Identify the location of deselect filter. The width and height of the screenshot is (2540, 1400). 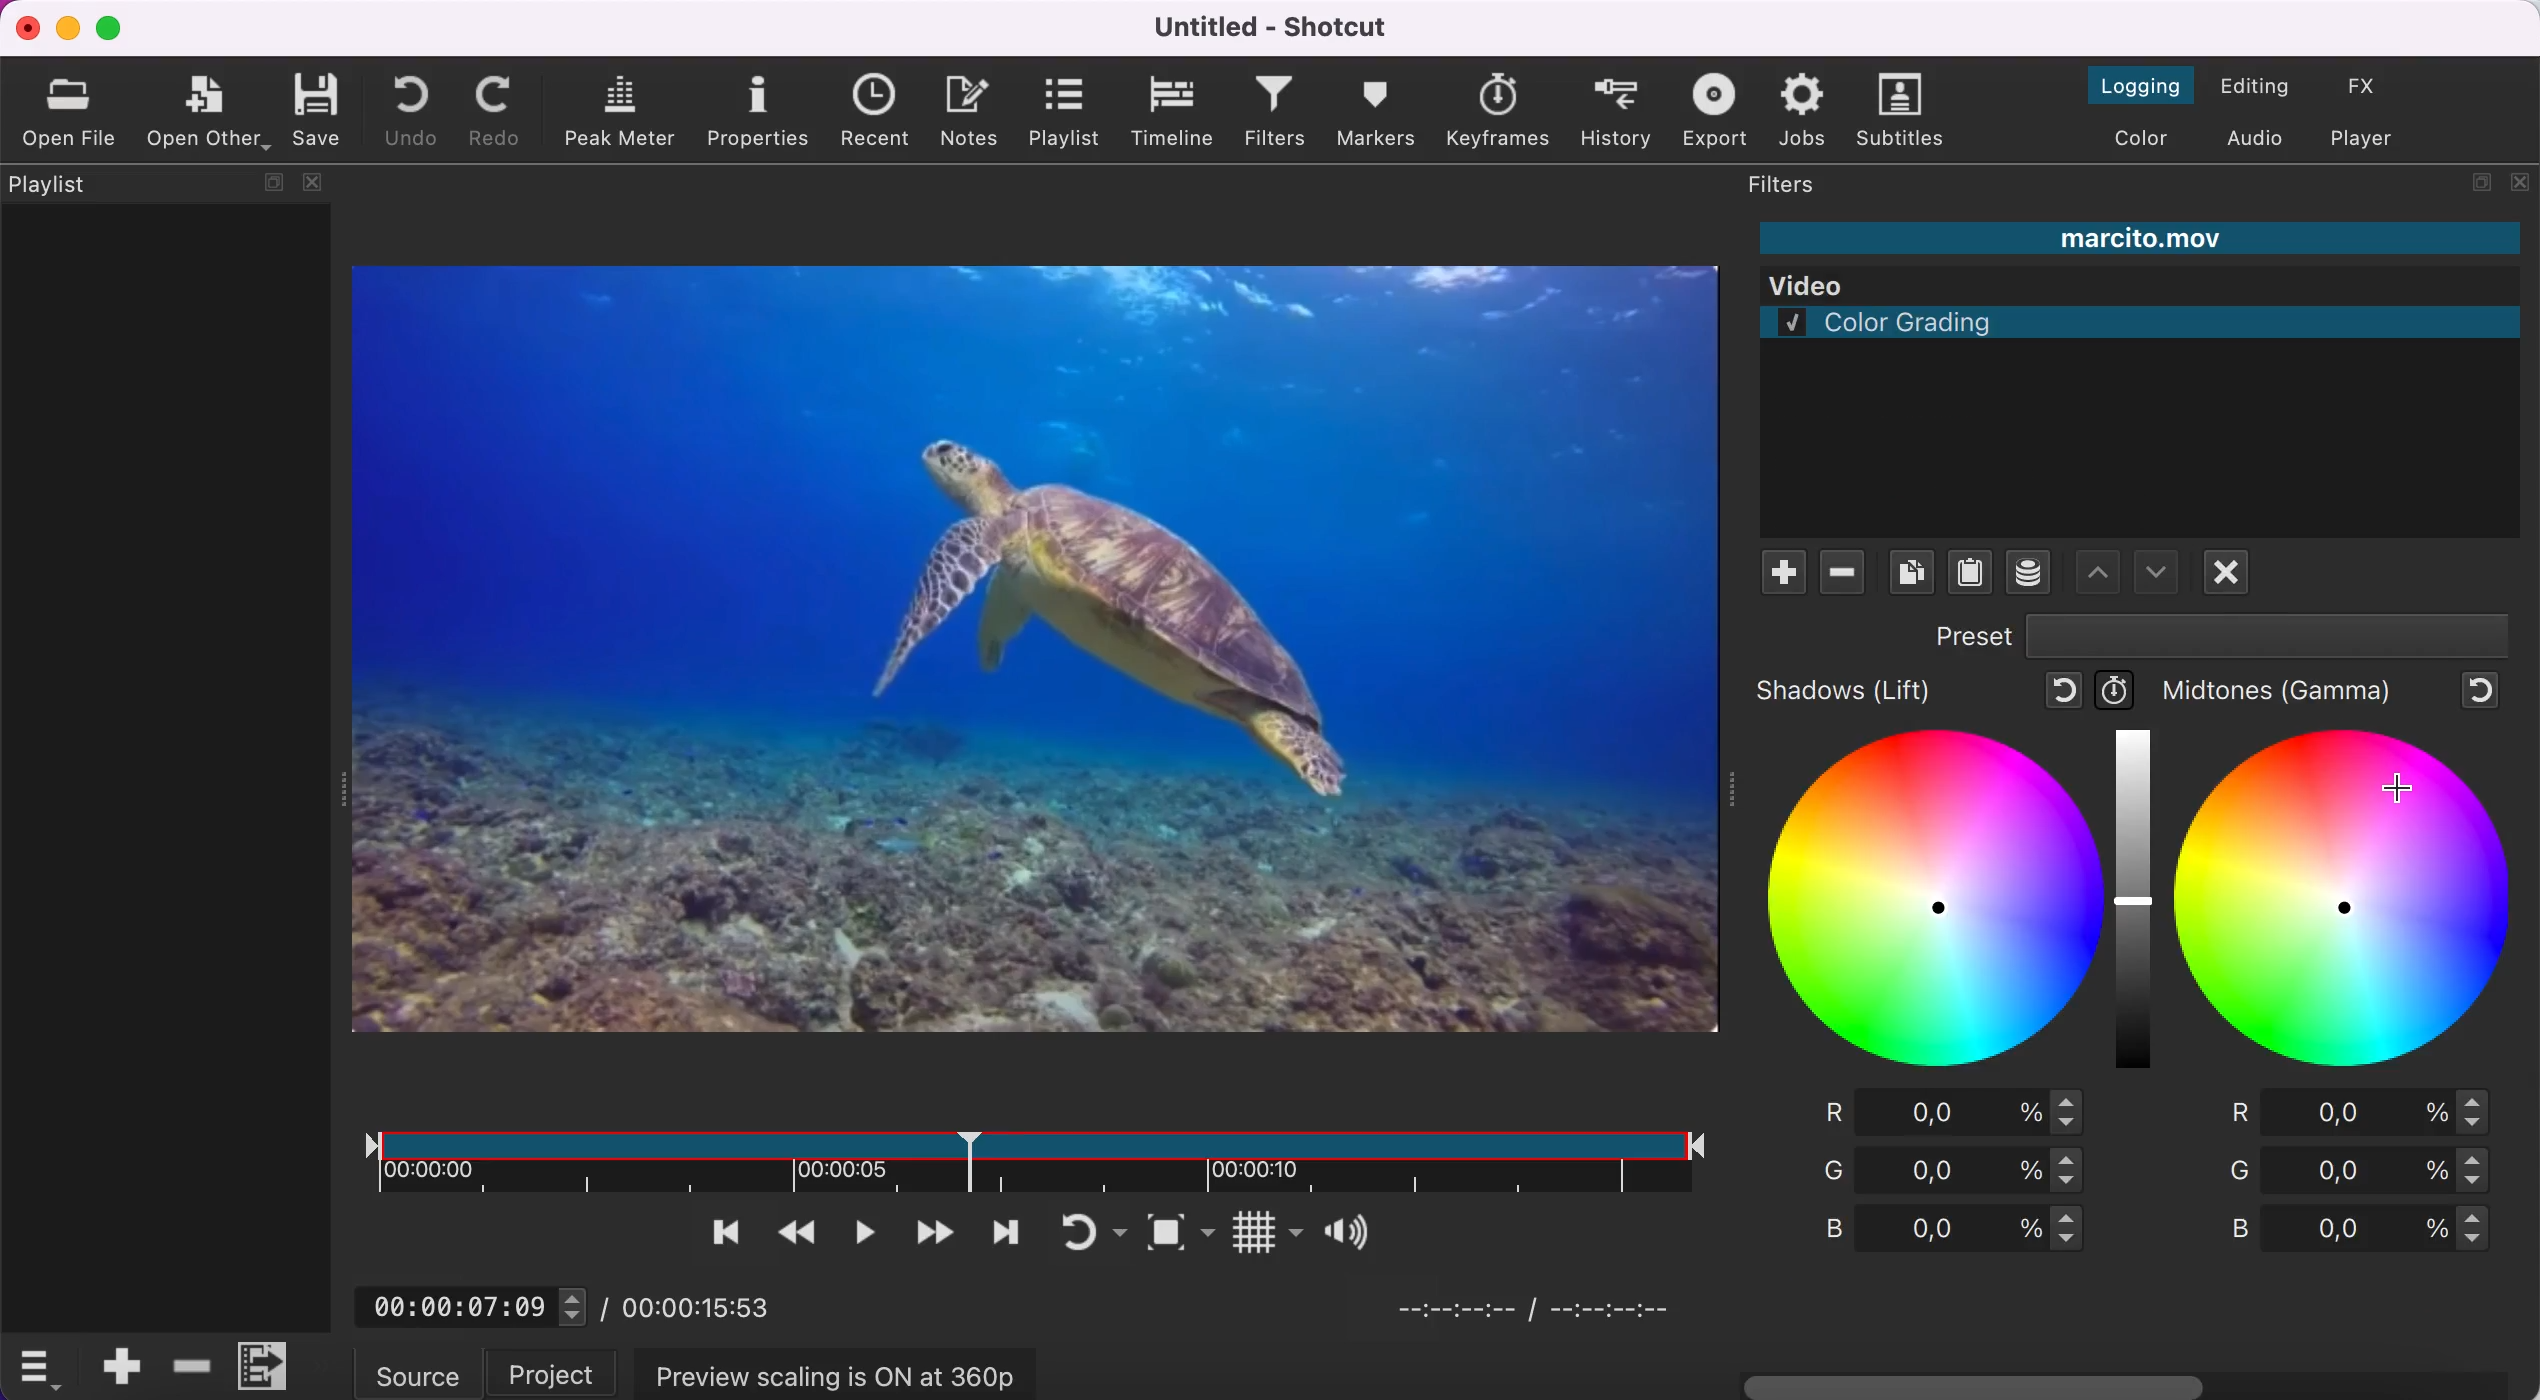
(2229, 575).